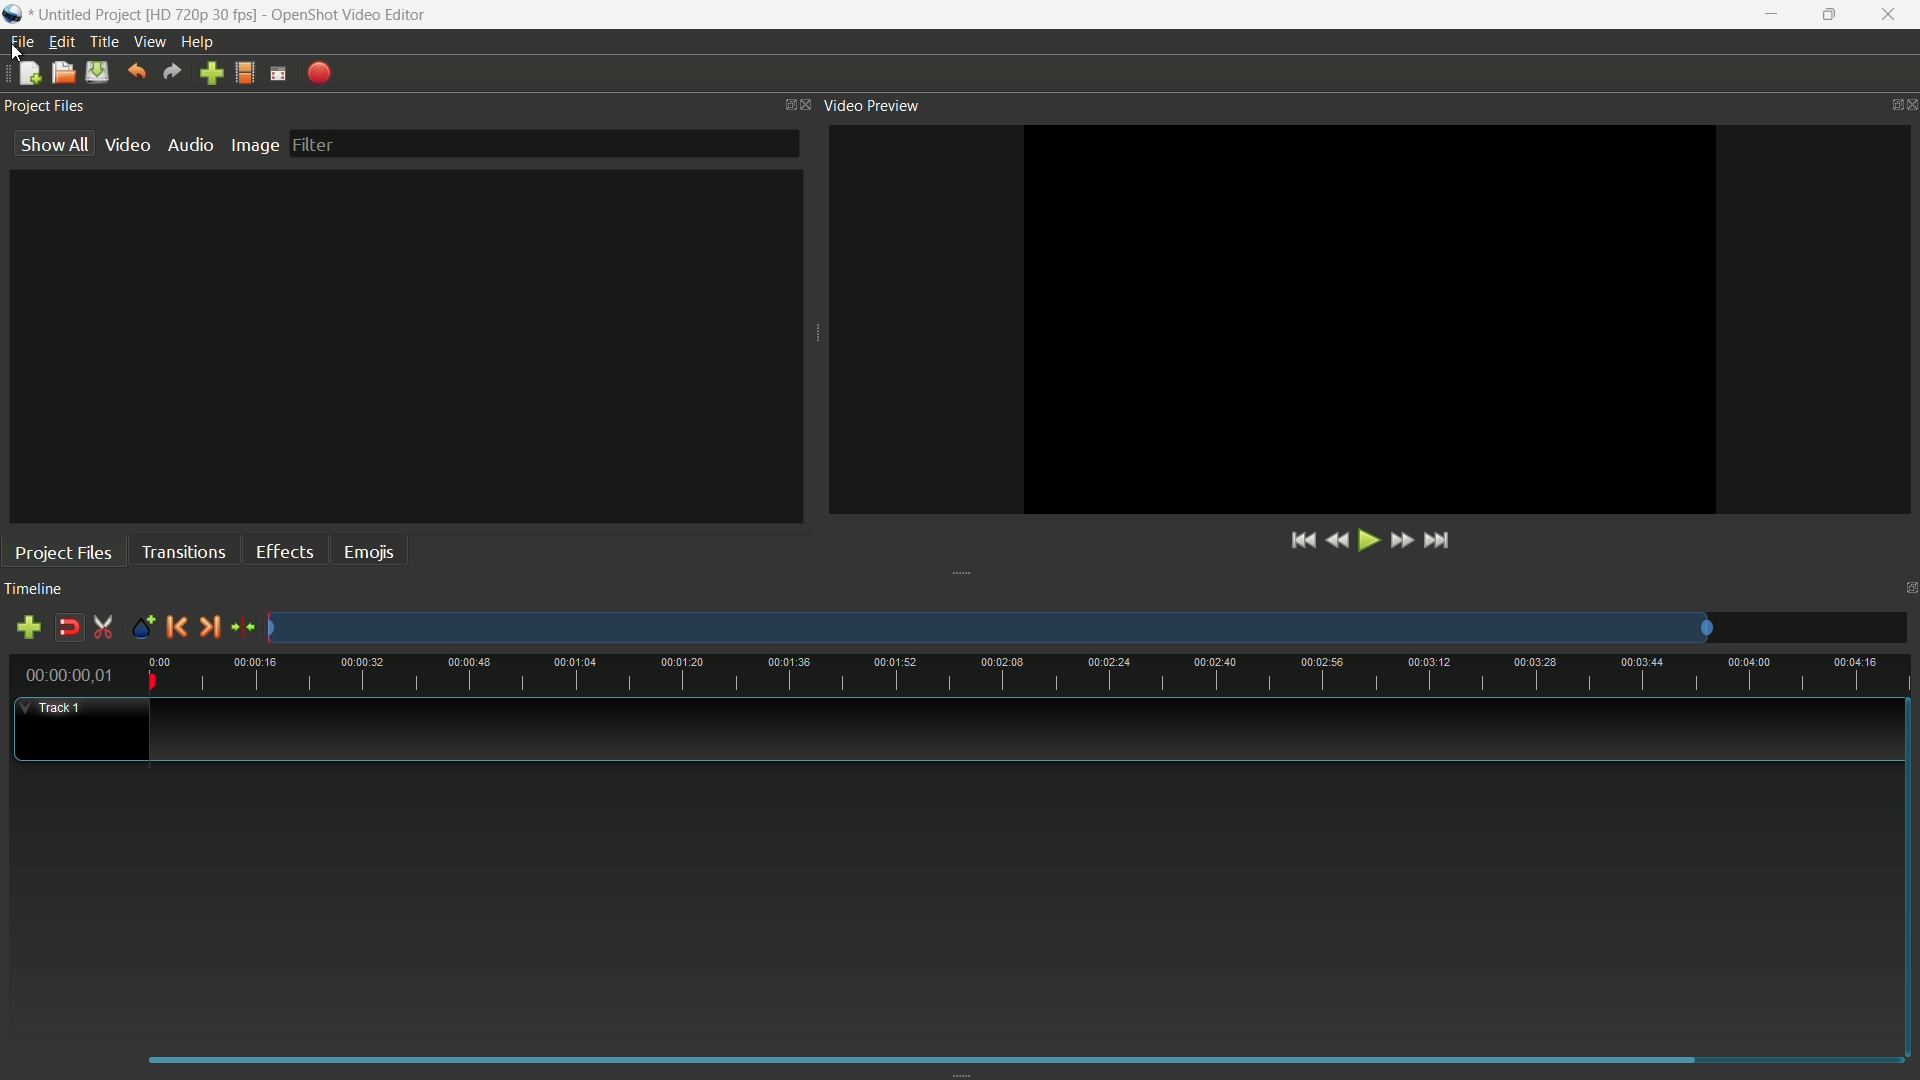 This screenshot has height=1080, width=1920. I want to click on close timeline, so click(1908, 588).